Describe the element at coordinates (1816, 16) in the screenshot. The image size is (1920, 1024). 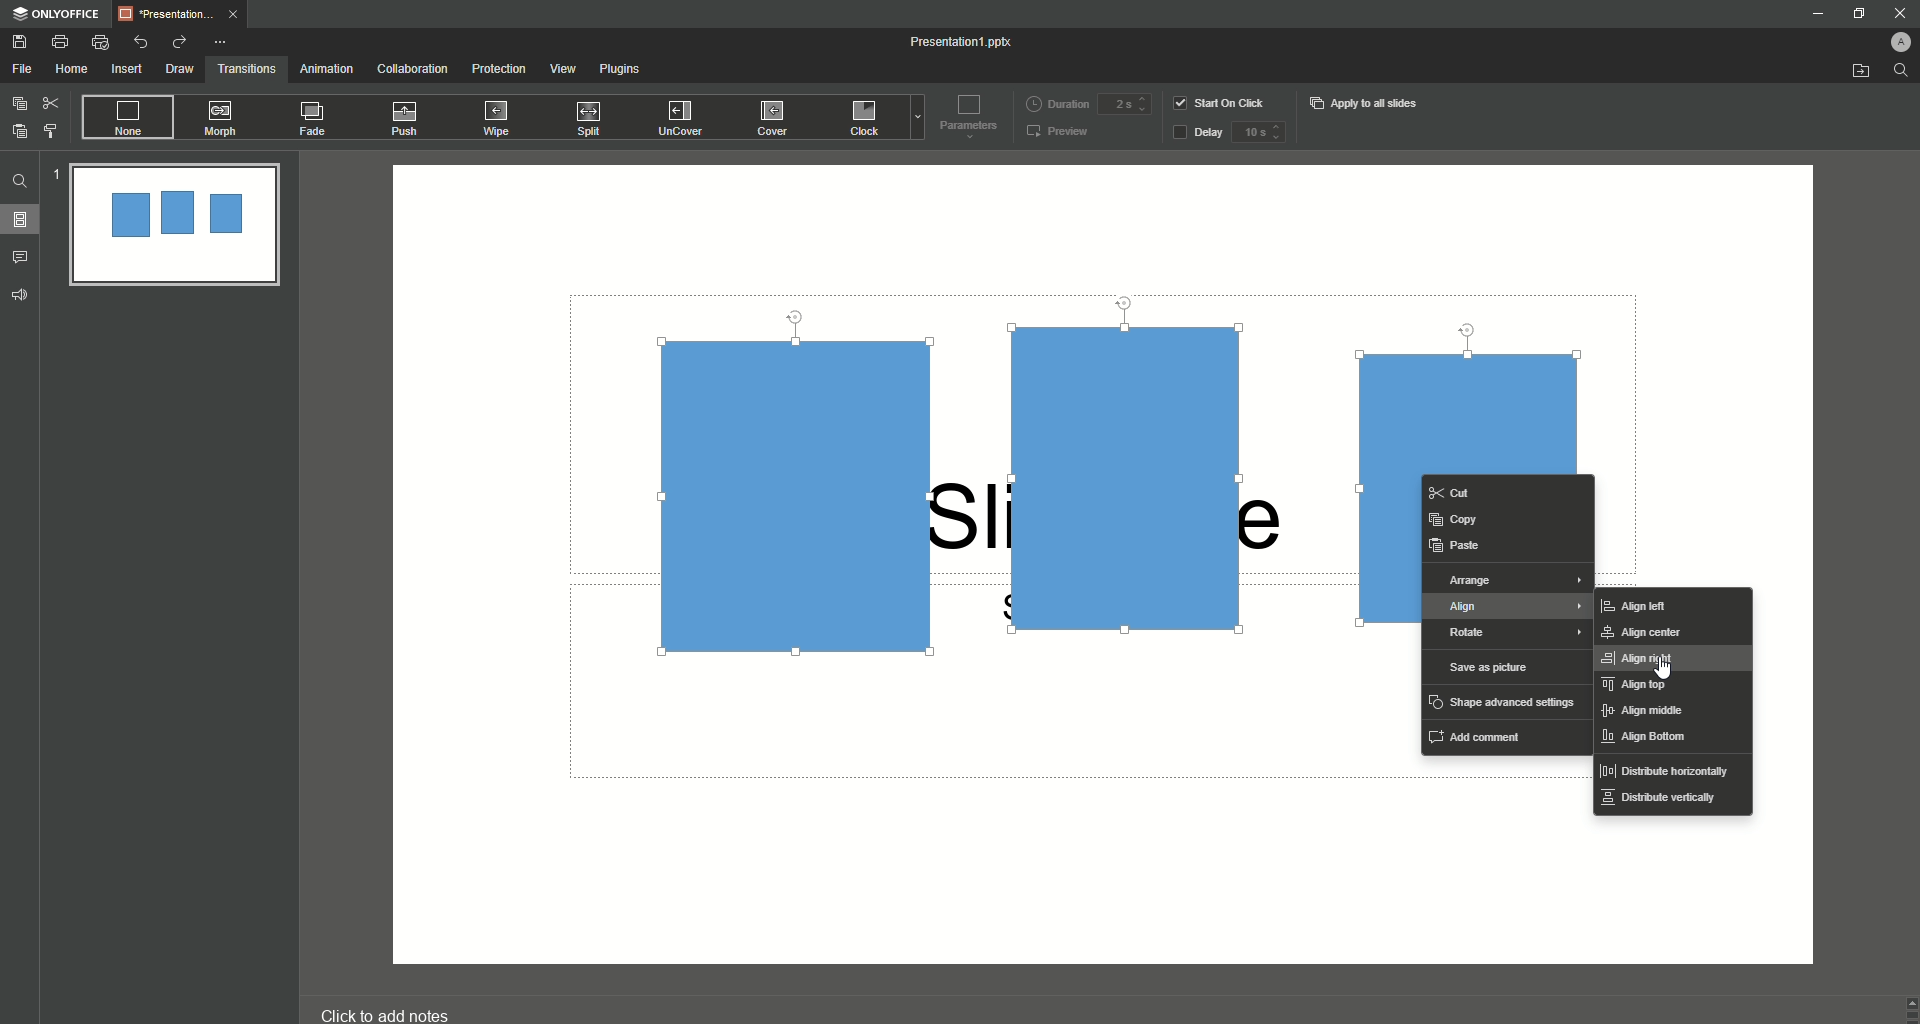
I see `Minimize` at that location.